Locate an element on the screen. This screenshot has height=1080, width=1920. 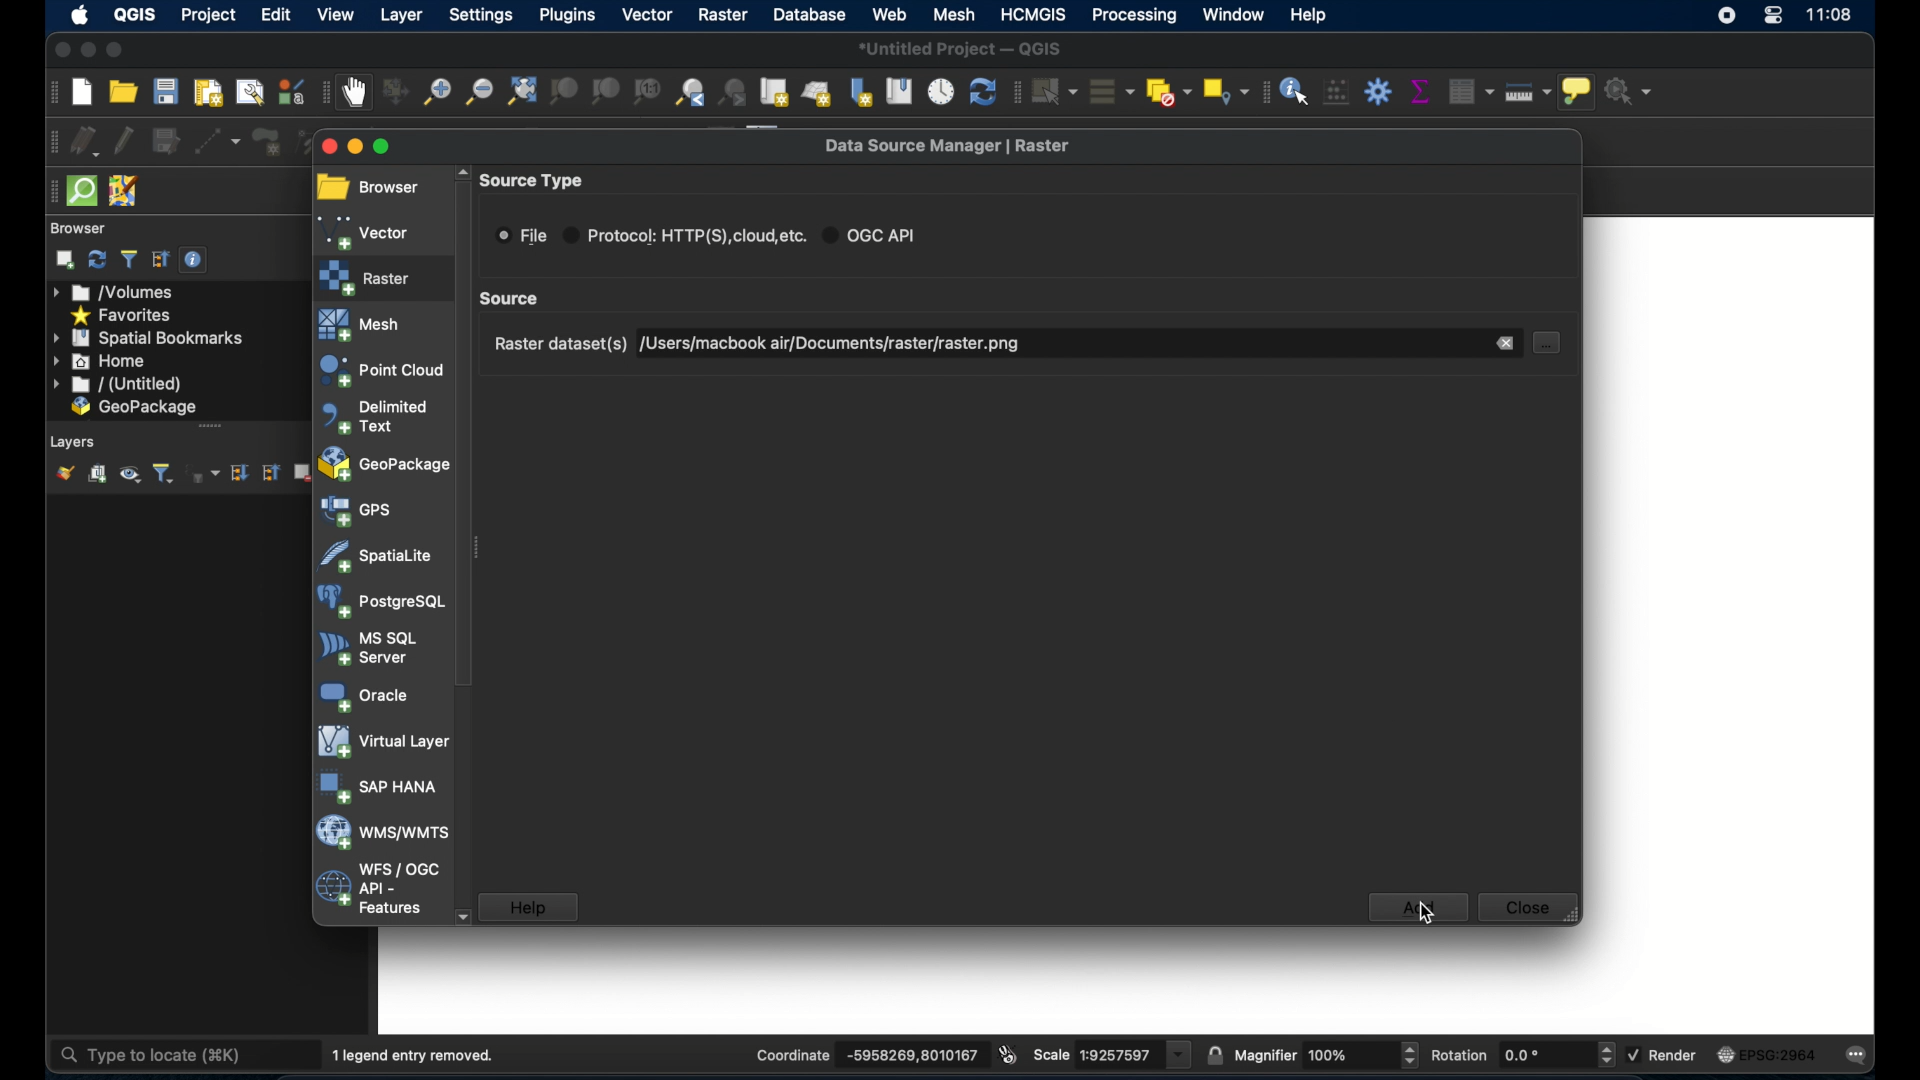
add is located at coordinates (1415, 907).